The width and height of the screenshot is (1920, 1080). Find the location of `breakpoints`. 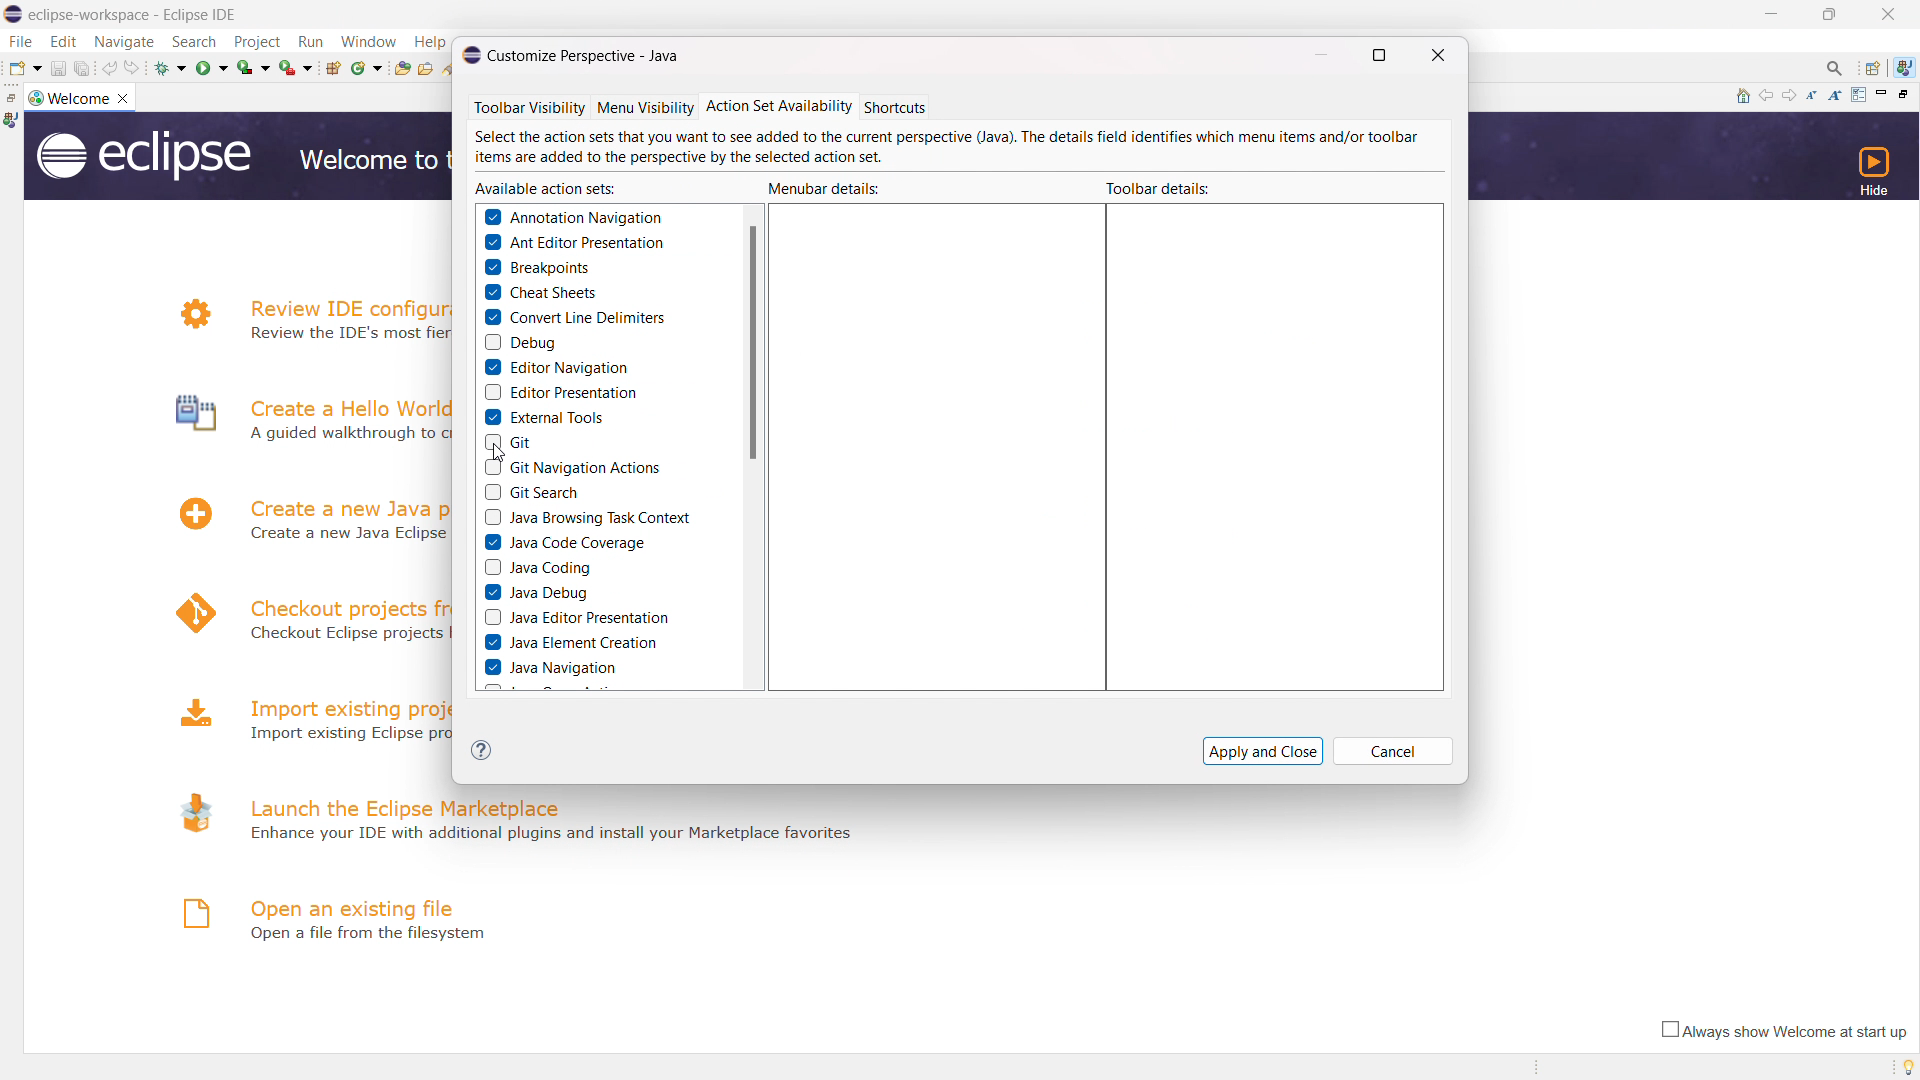

breakpoints is located at coordinates (535, 267).